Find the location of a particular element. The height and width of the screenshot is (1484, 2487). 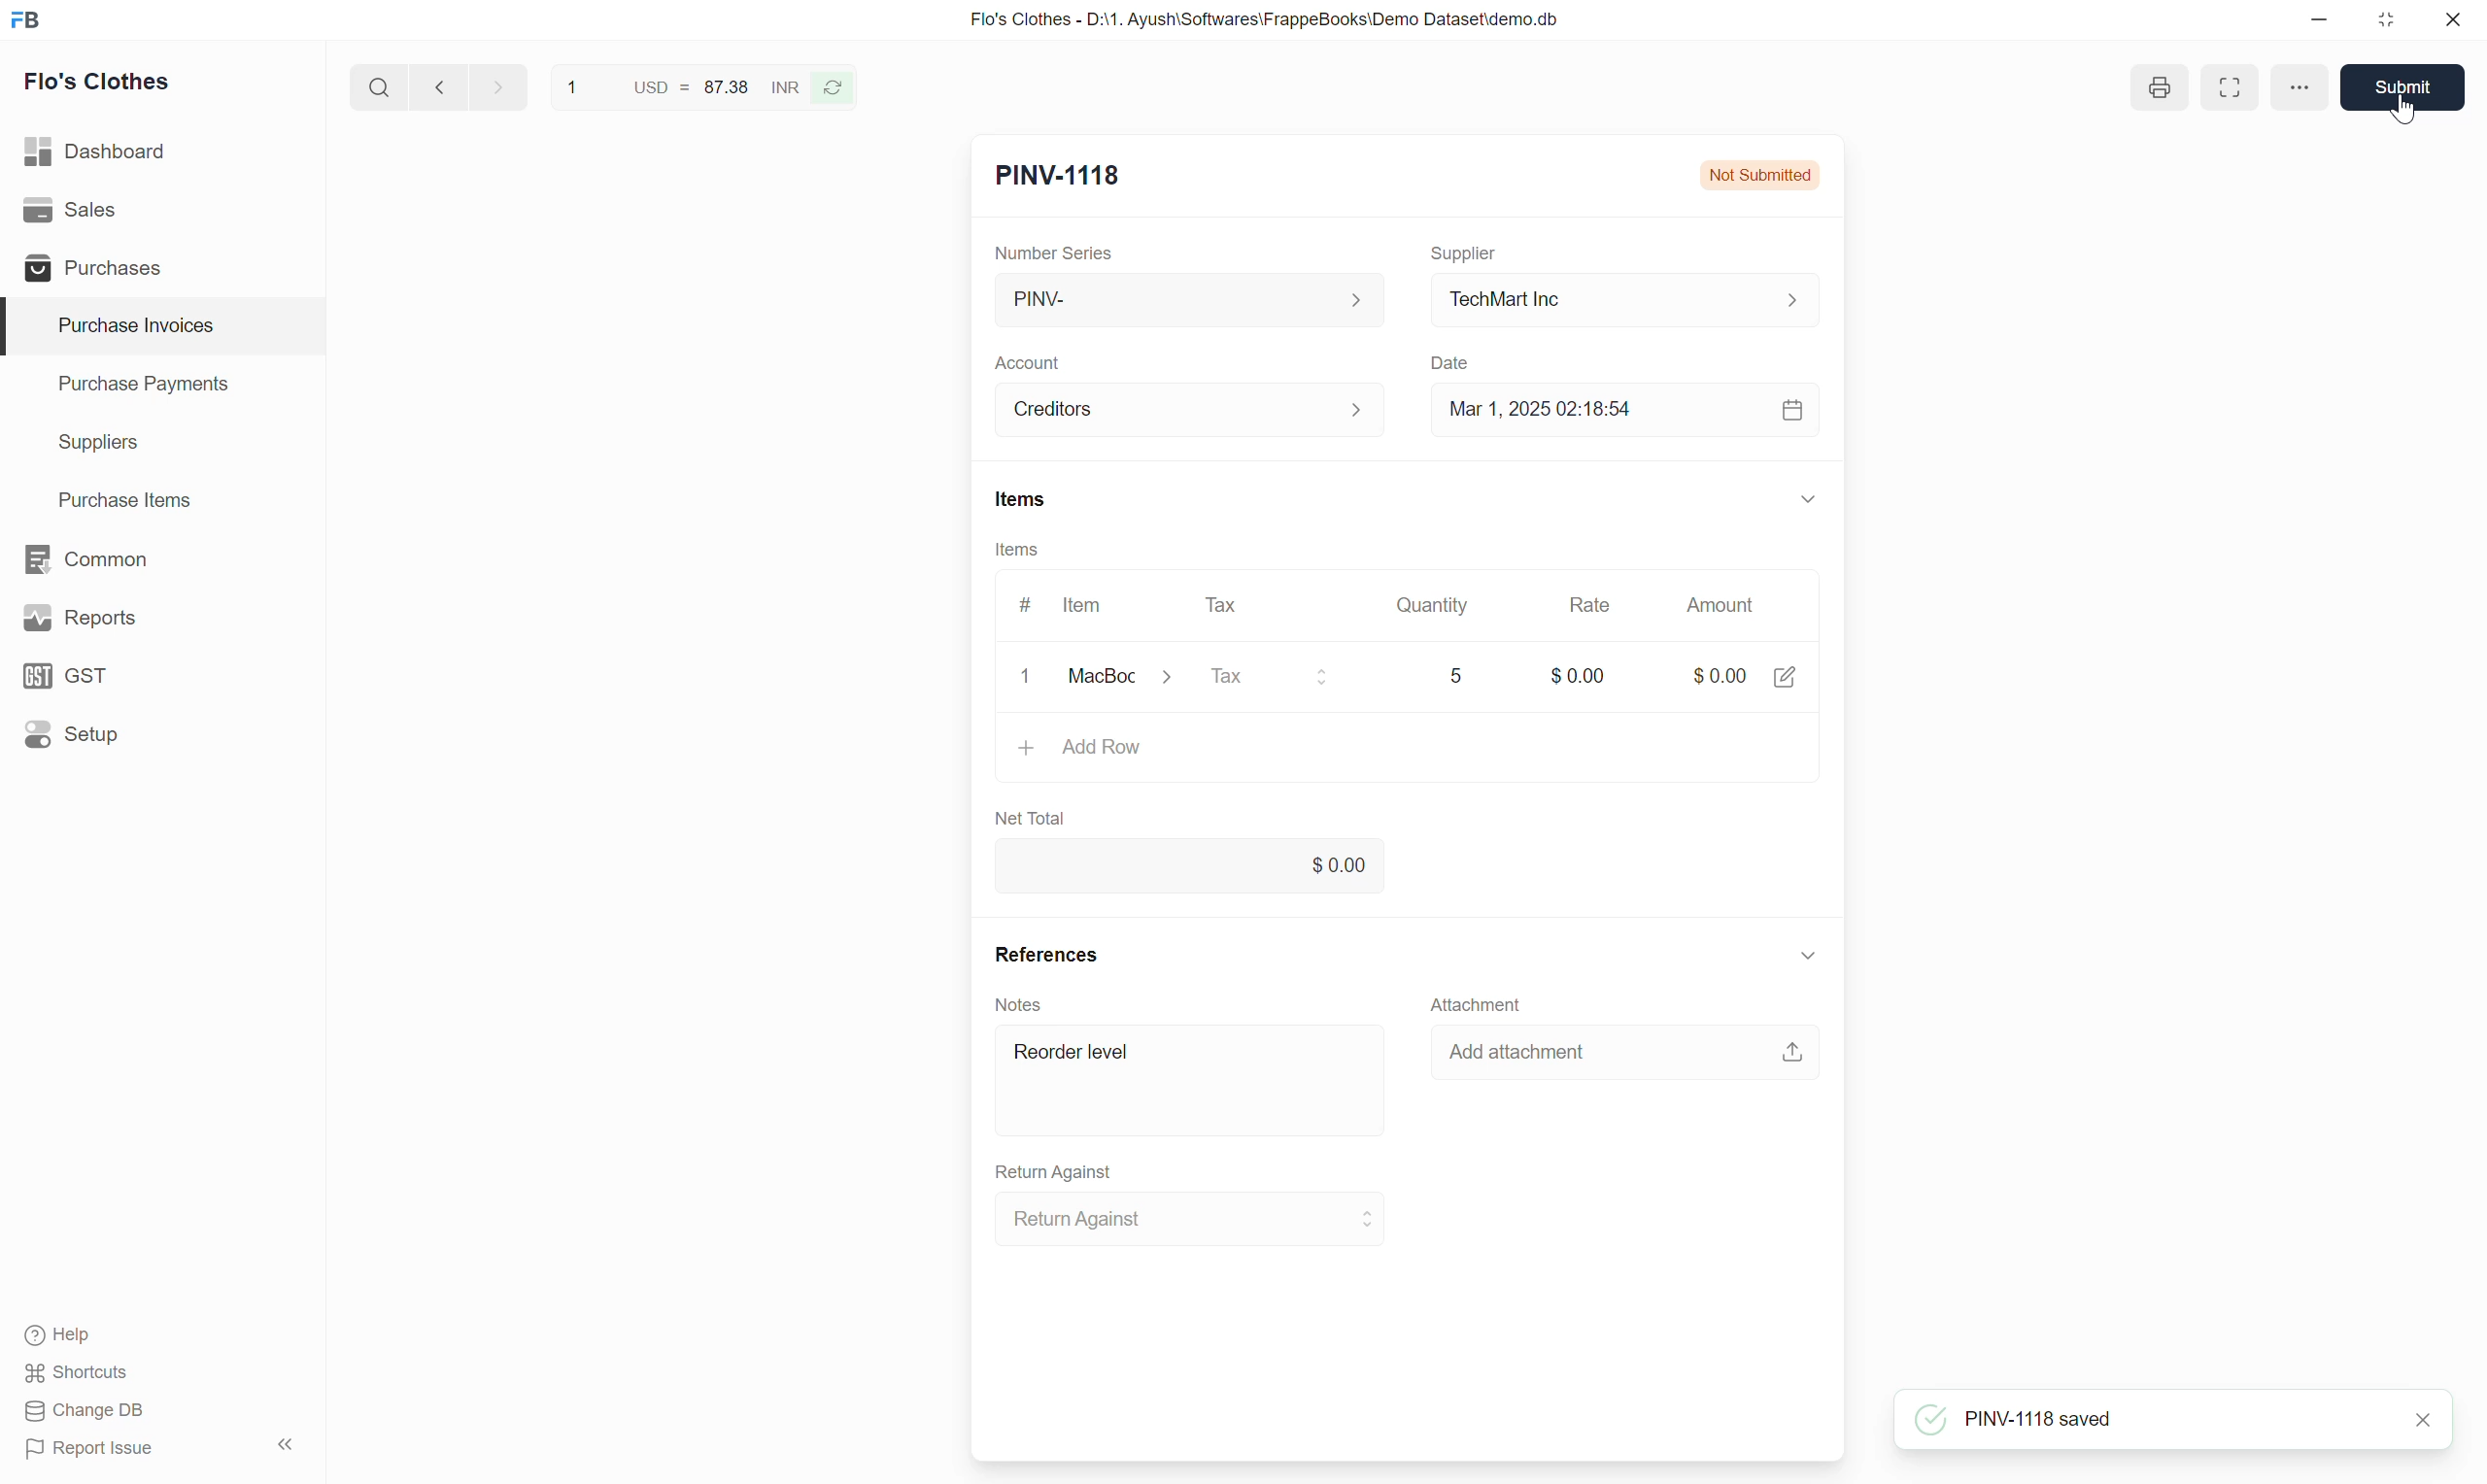

$0.00 is located at coordinates (1745, 670).